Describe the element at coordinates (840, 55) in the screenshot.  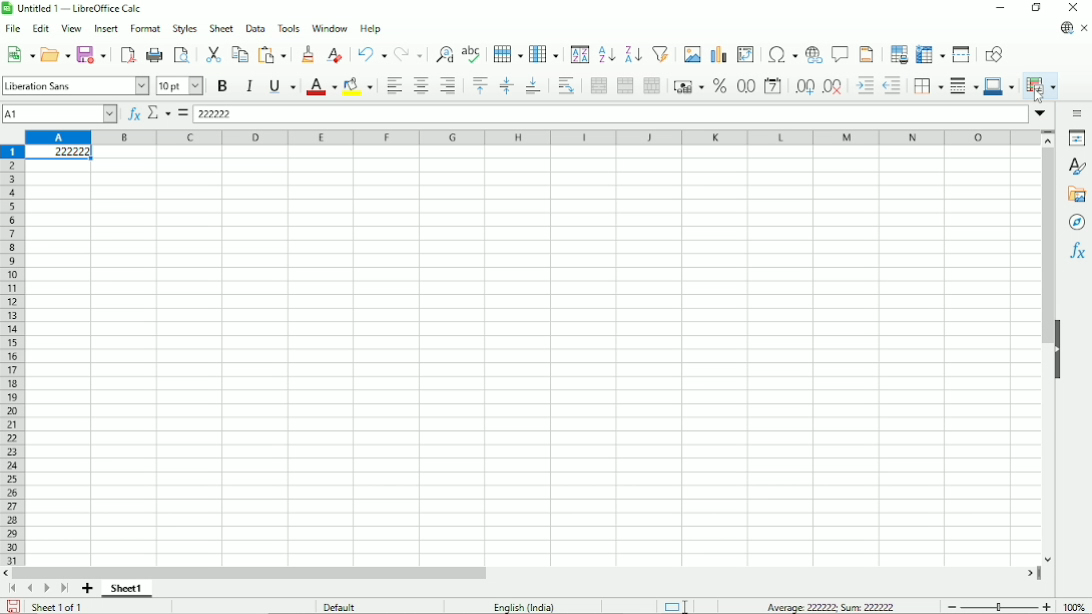
I see `Insert comment` at that location.